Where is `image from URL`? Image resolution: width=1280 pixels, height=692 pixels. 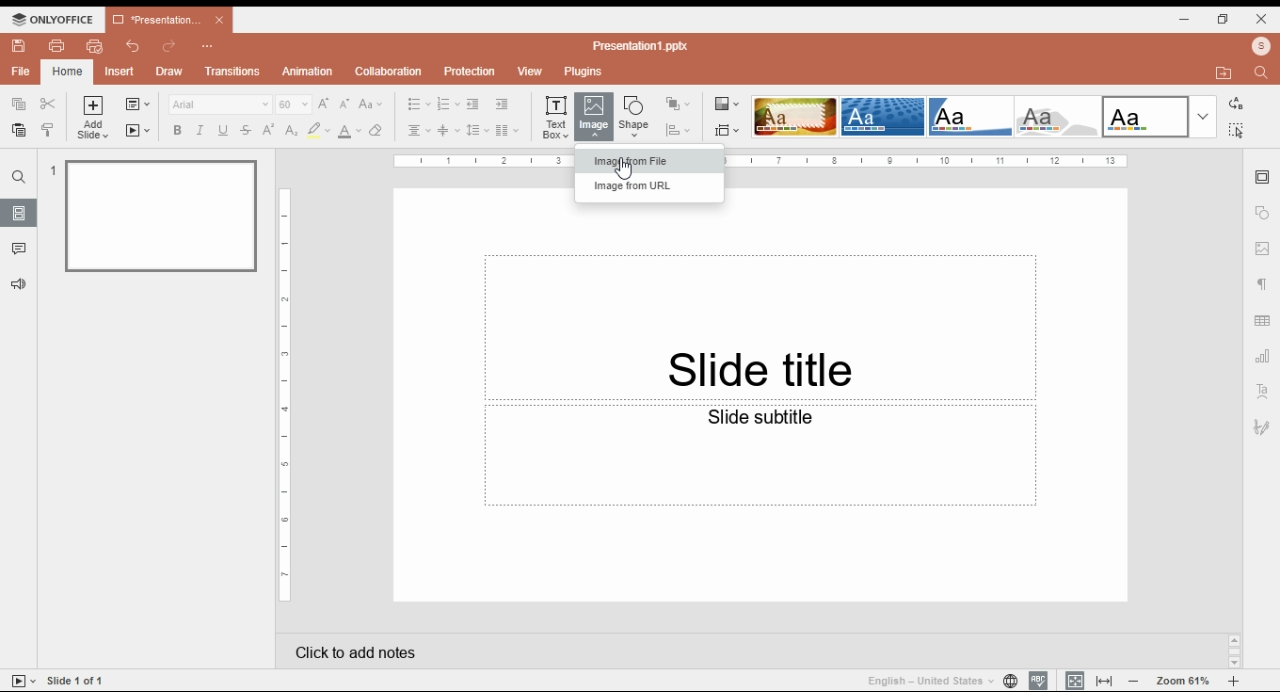 image from URL is located at coordinates (644, 186).